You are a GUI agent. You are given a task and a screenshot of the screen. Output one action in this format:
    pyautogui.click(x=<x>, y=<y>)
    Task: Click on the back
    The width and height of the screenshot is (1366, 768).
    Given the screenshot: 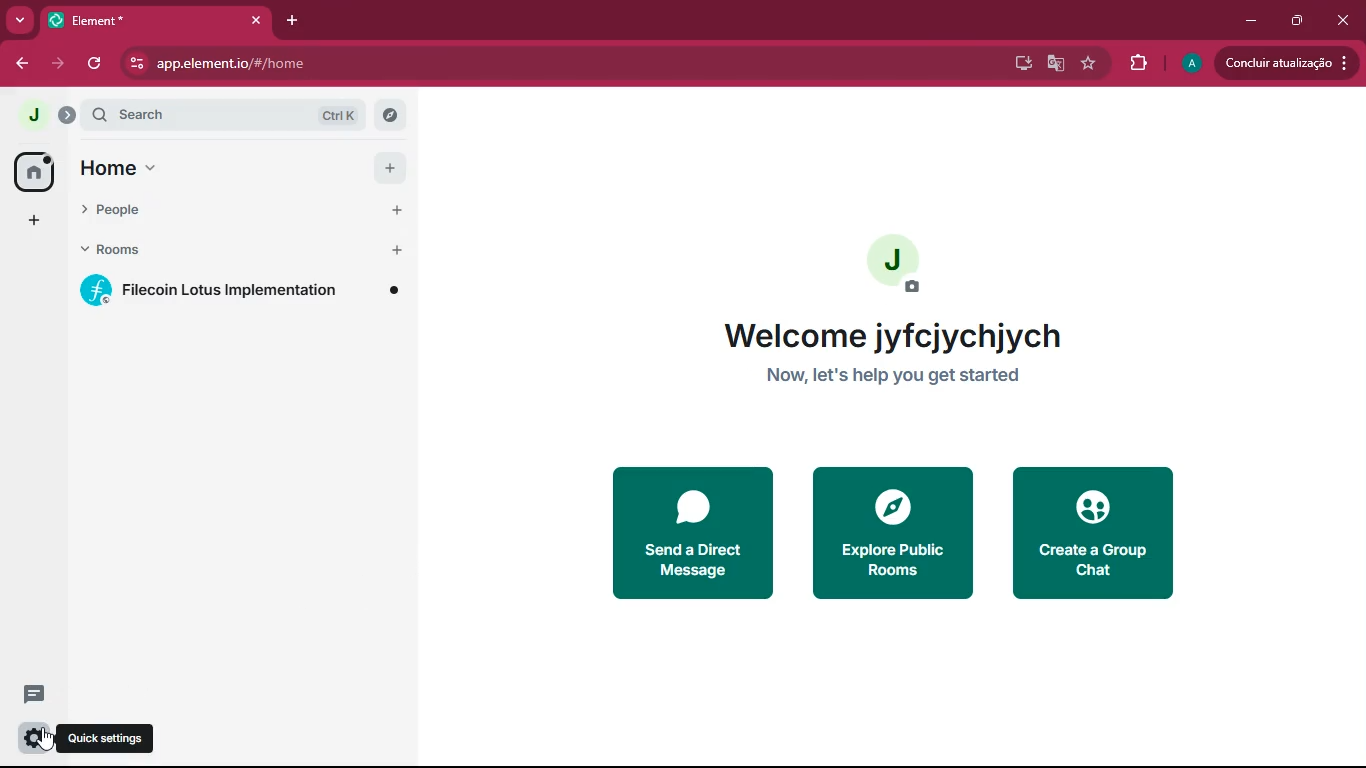 What is the action you would take?
    pyautogui.click(x=17, y=63)
    